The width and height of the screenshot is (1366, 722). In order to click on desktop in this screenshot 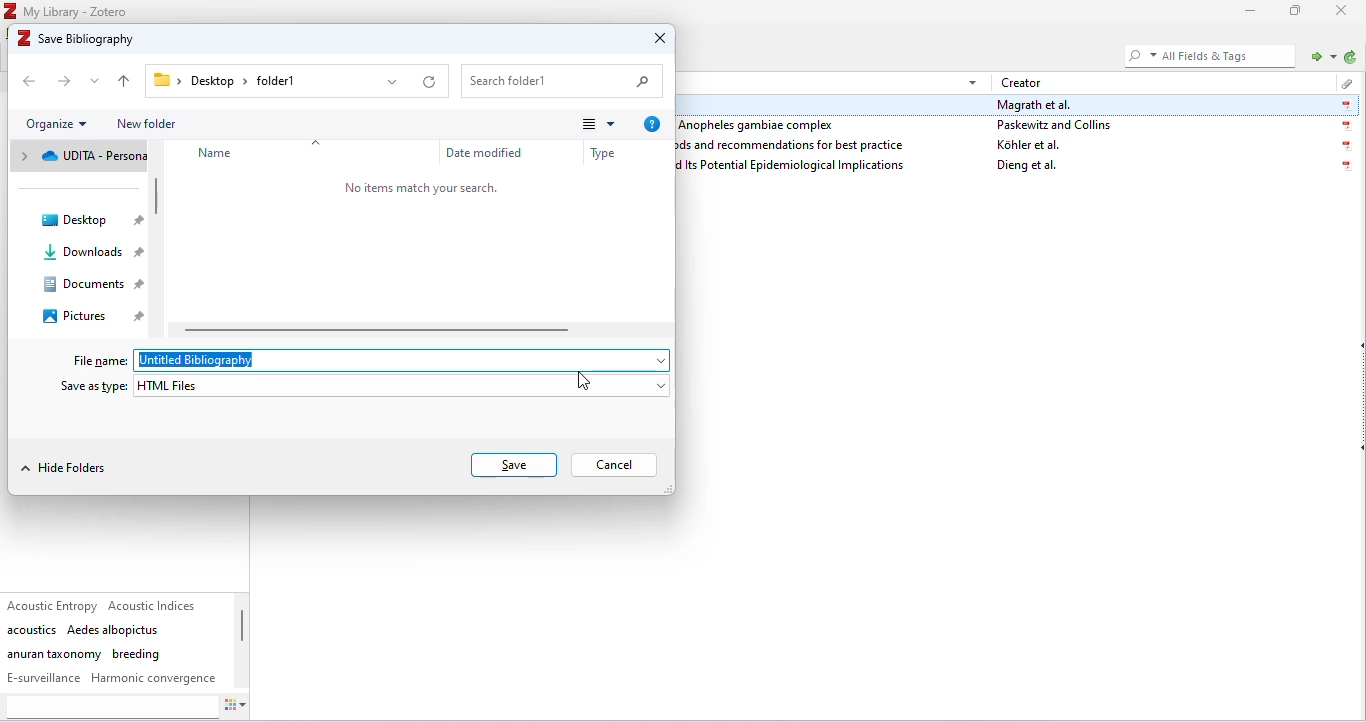, I will do `click(91, 220)`.